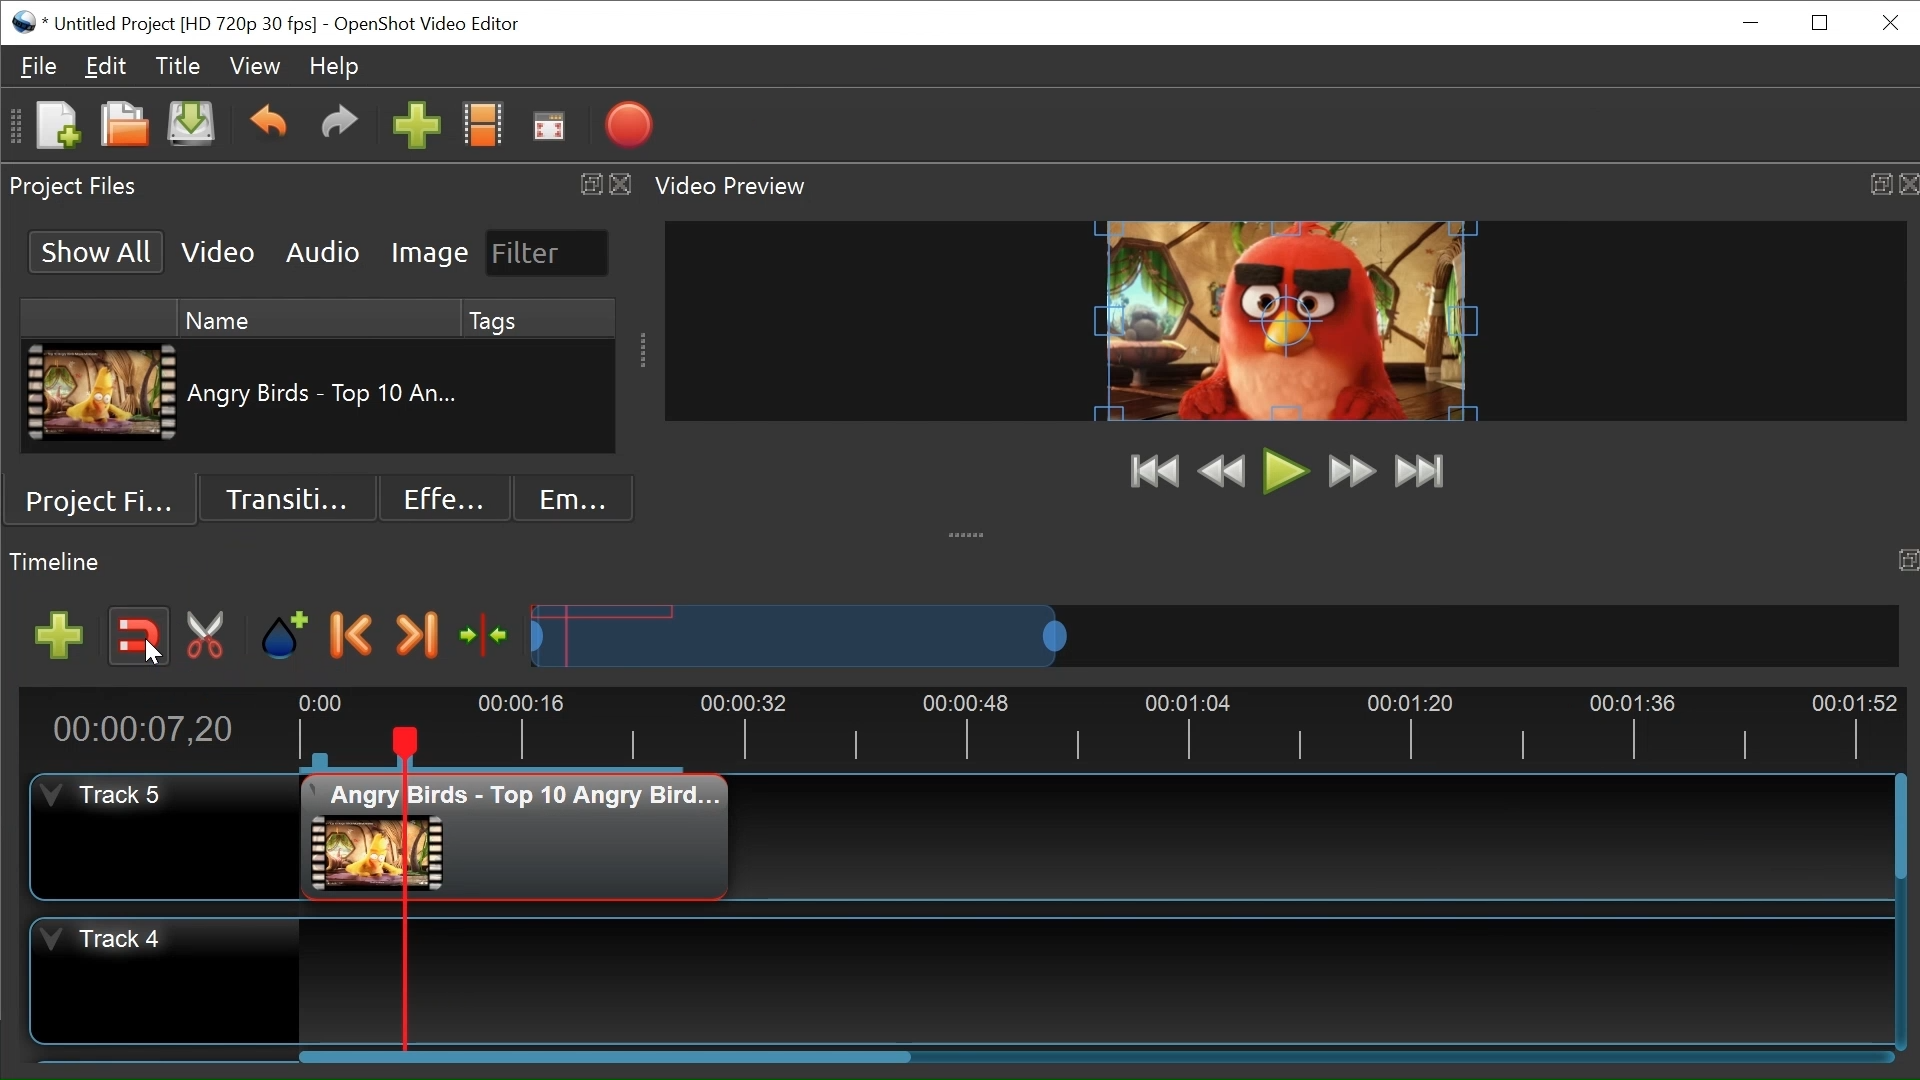 The image size is (1920, 1080). I want to click on Clip, so click(100, 392).